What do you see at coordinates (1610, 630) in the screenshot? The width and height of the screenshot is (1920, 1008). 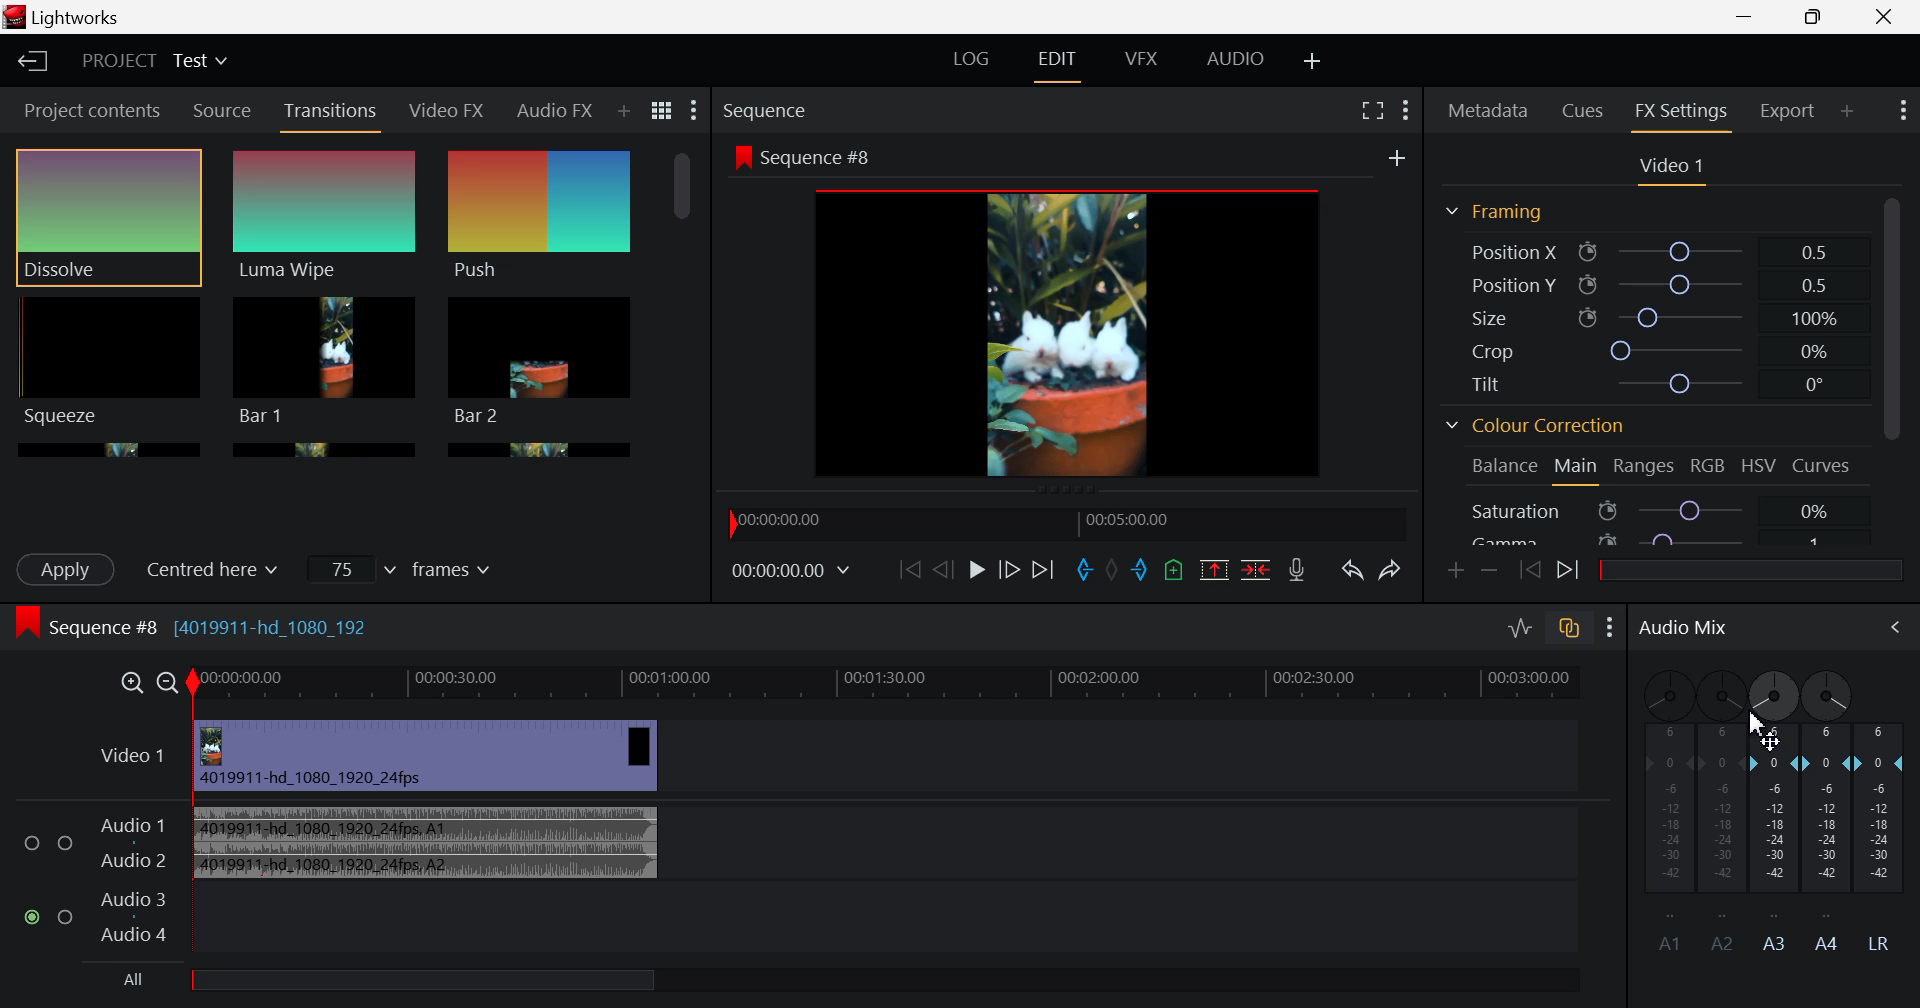 I see `Show Settings` at bounding box center [1610, 630].